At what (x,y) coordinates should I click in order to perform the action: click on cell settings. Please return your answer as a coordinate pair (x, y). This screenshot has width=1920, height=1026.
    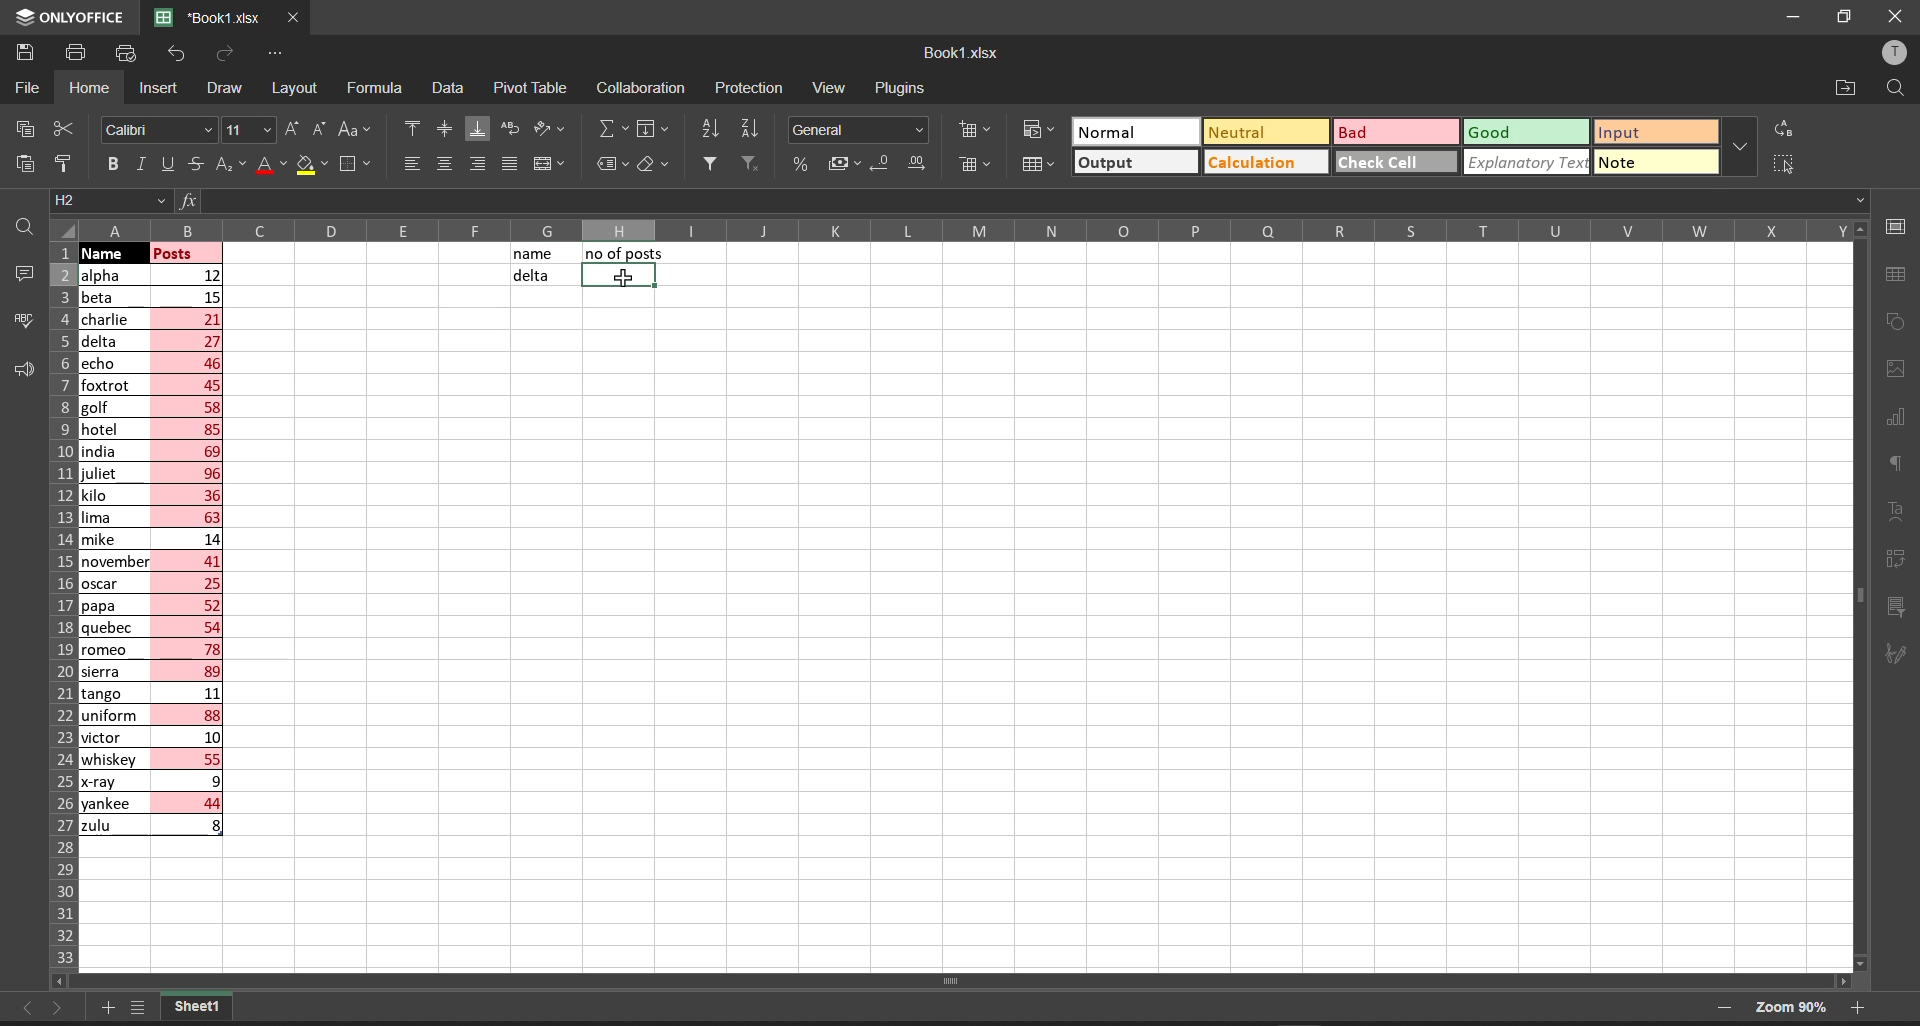
    Looking at the image, I should click on (1897, 224).